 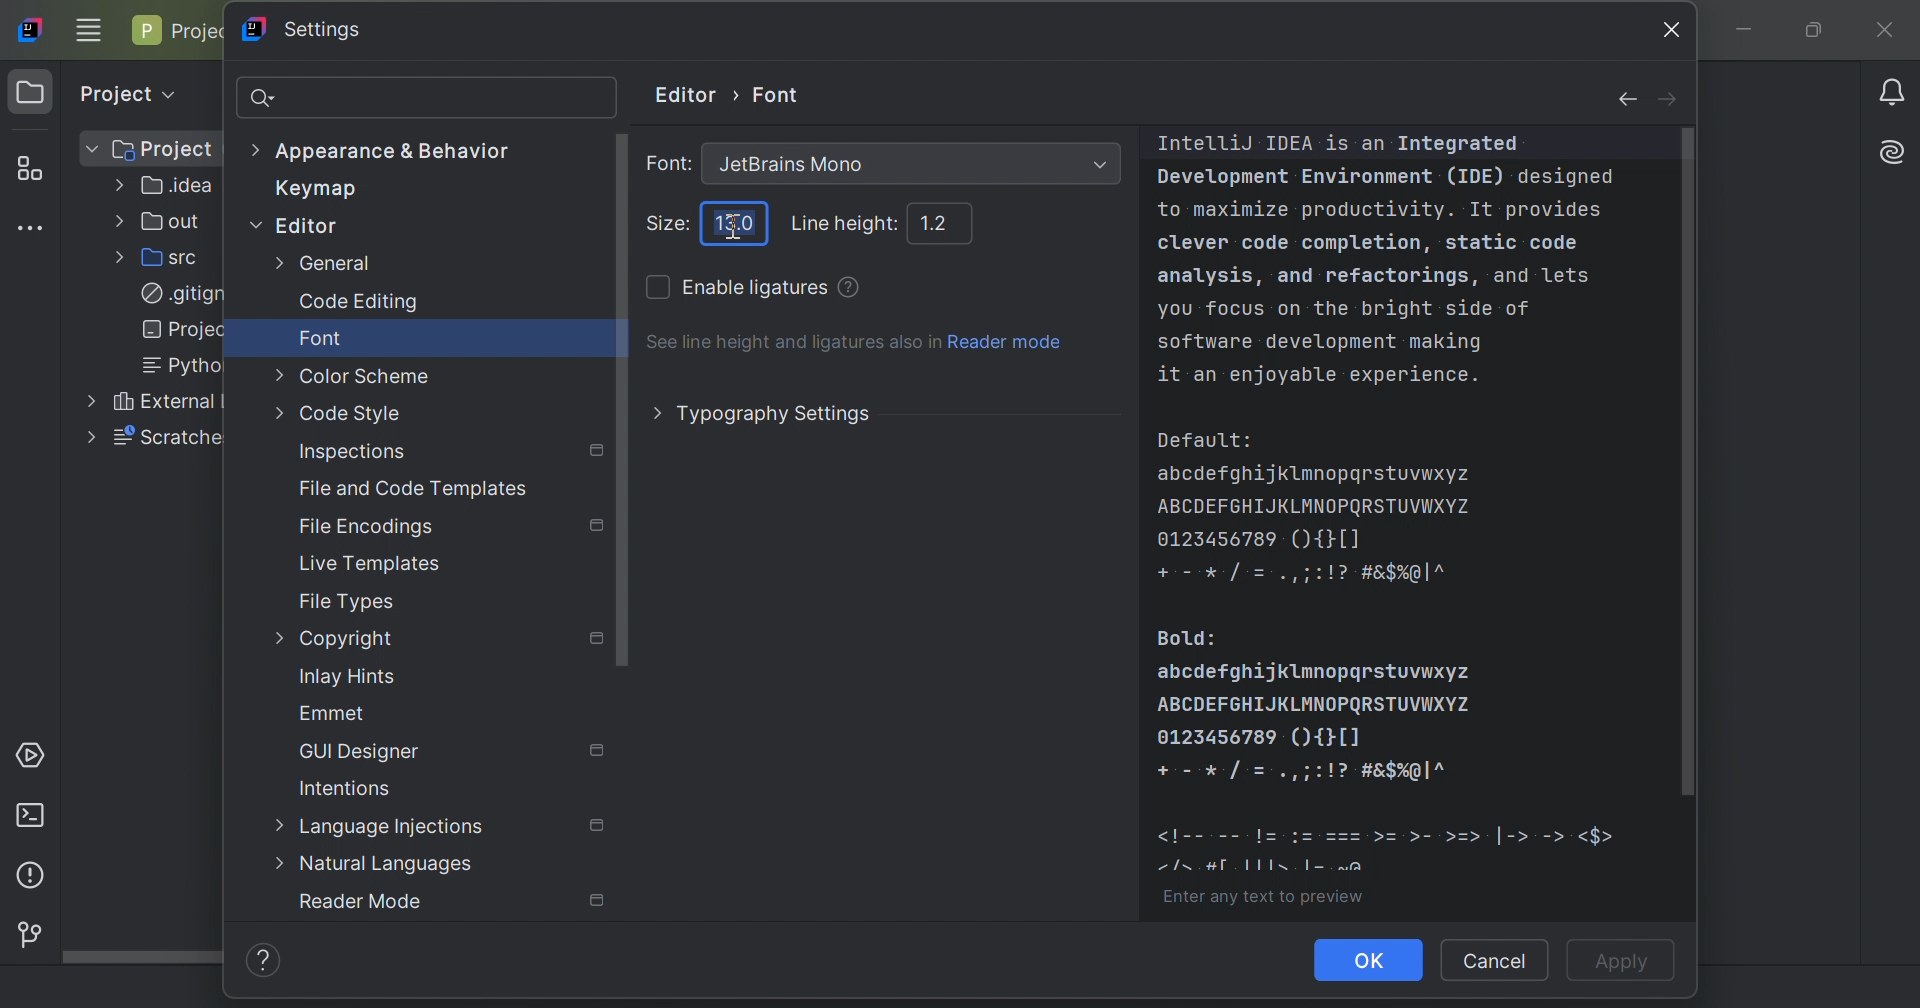 What do you see at coordinates (361, 751) in the screenshot?
I see `GUI Designer` at bounding box center [361, 751].